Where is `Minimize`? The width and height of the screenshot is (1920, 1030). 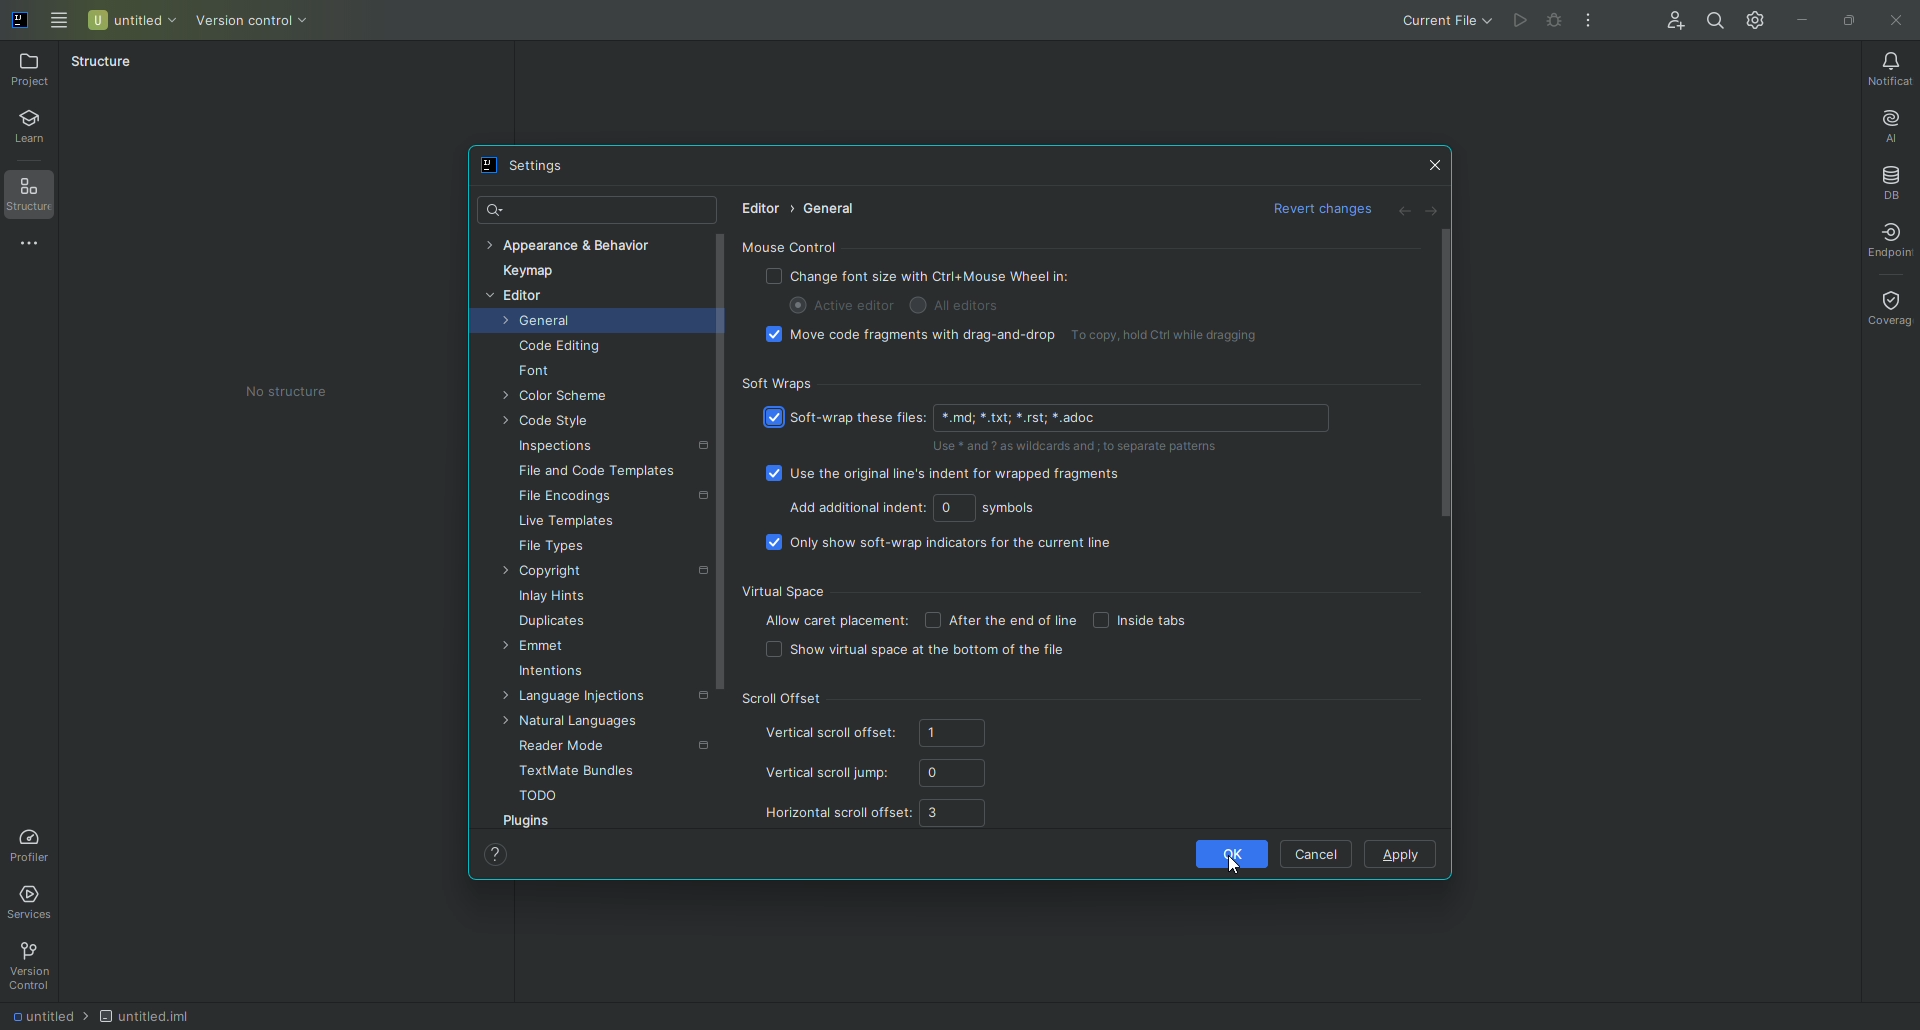
Minimize is located at coordinates (1801, 19).